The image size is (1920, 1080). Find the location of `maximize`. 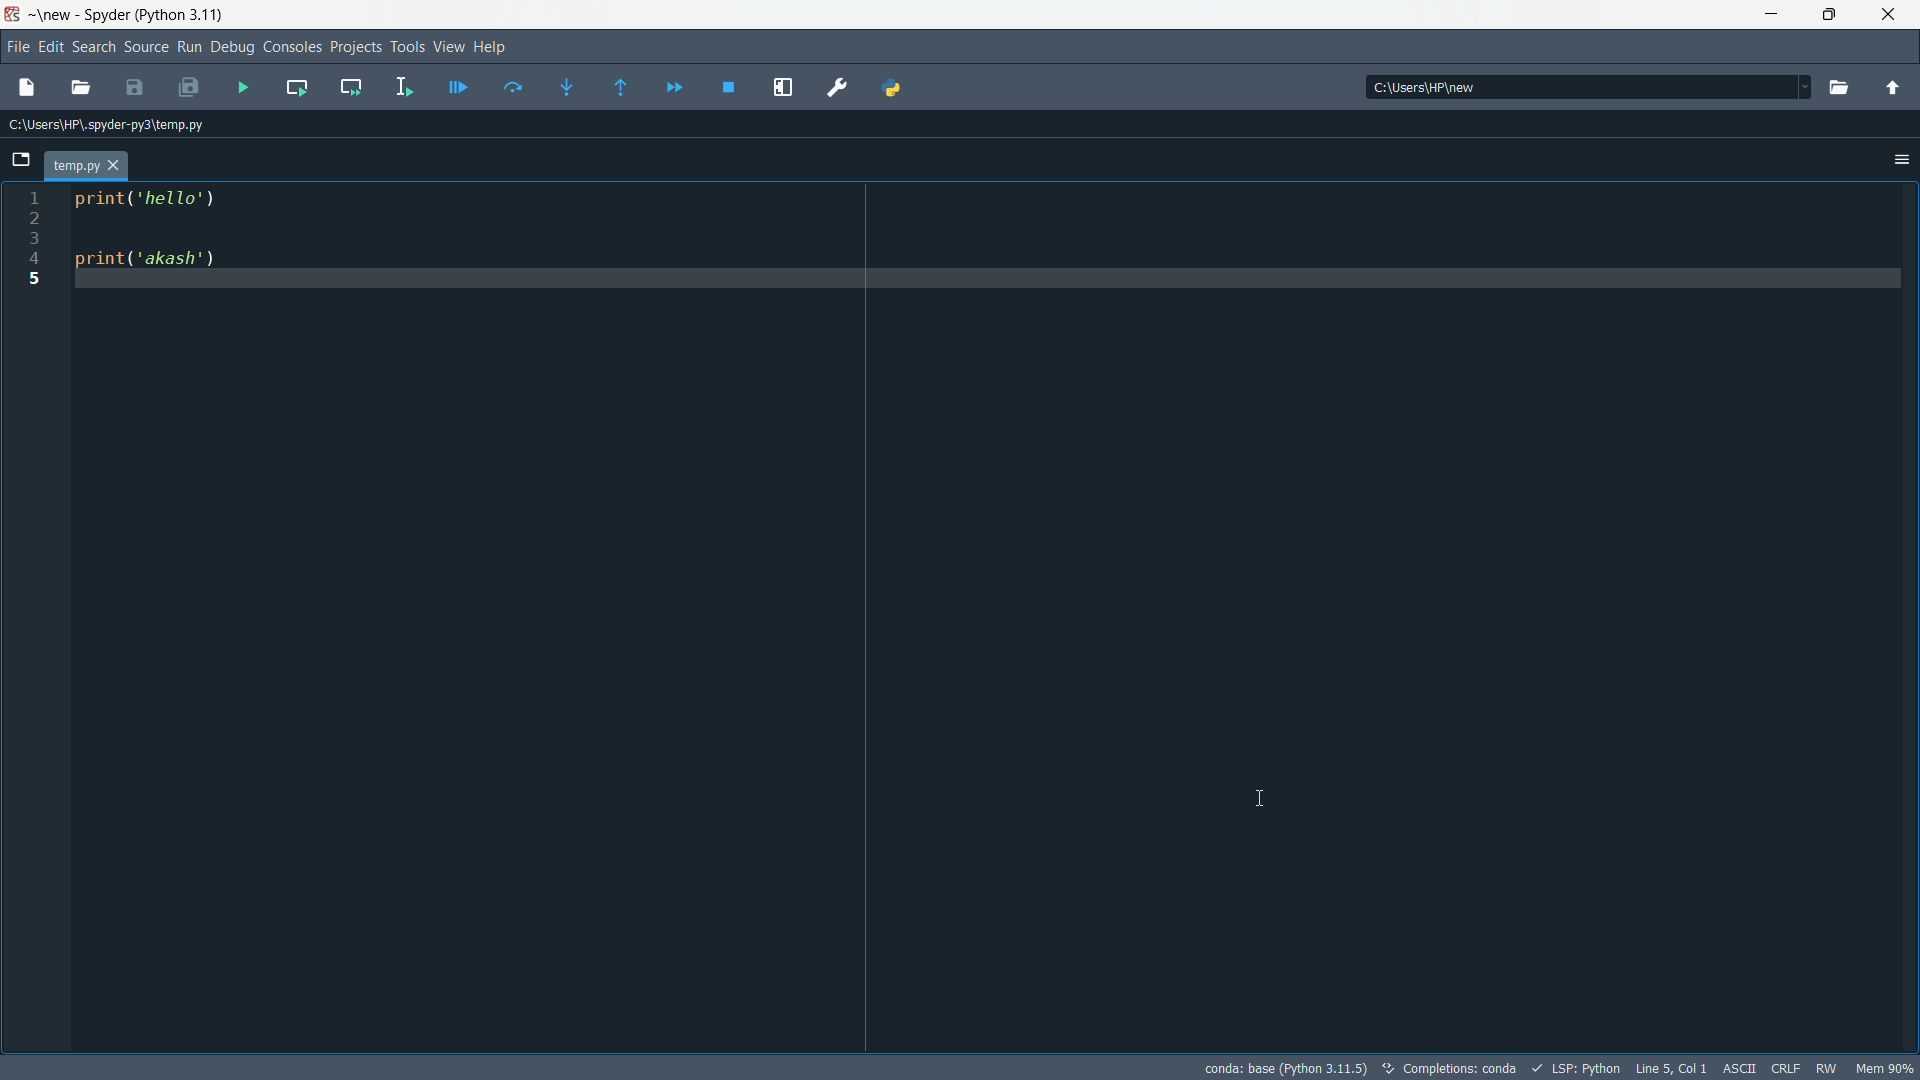

maximize is located at coordinates (1833, 15).